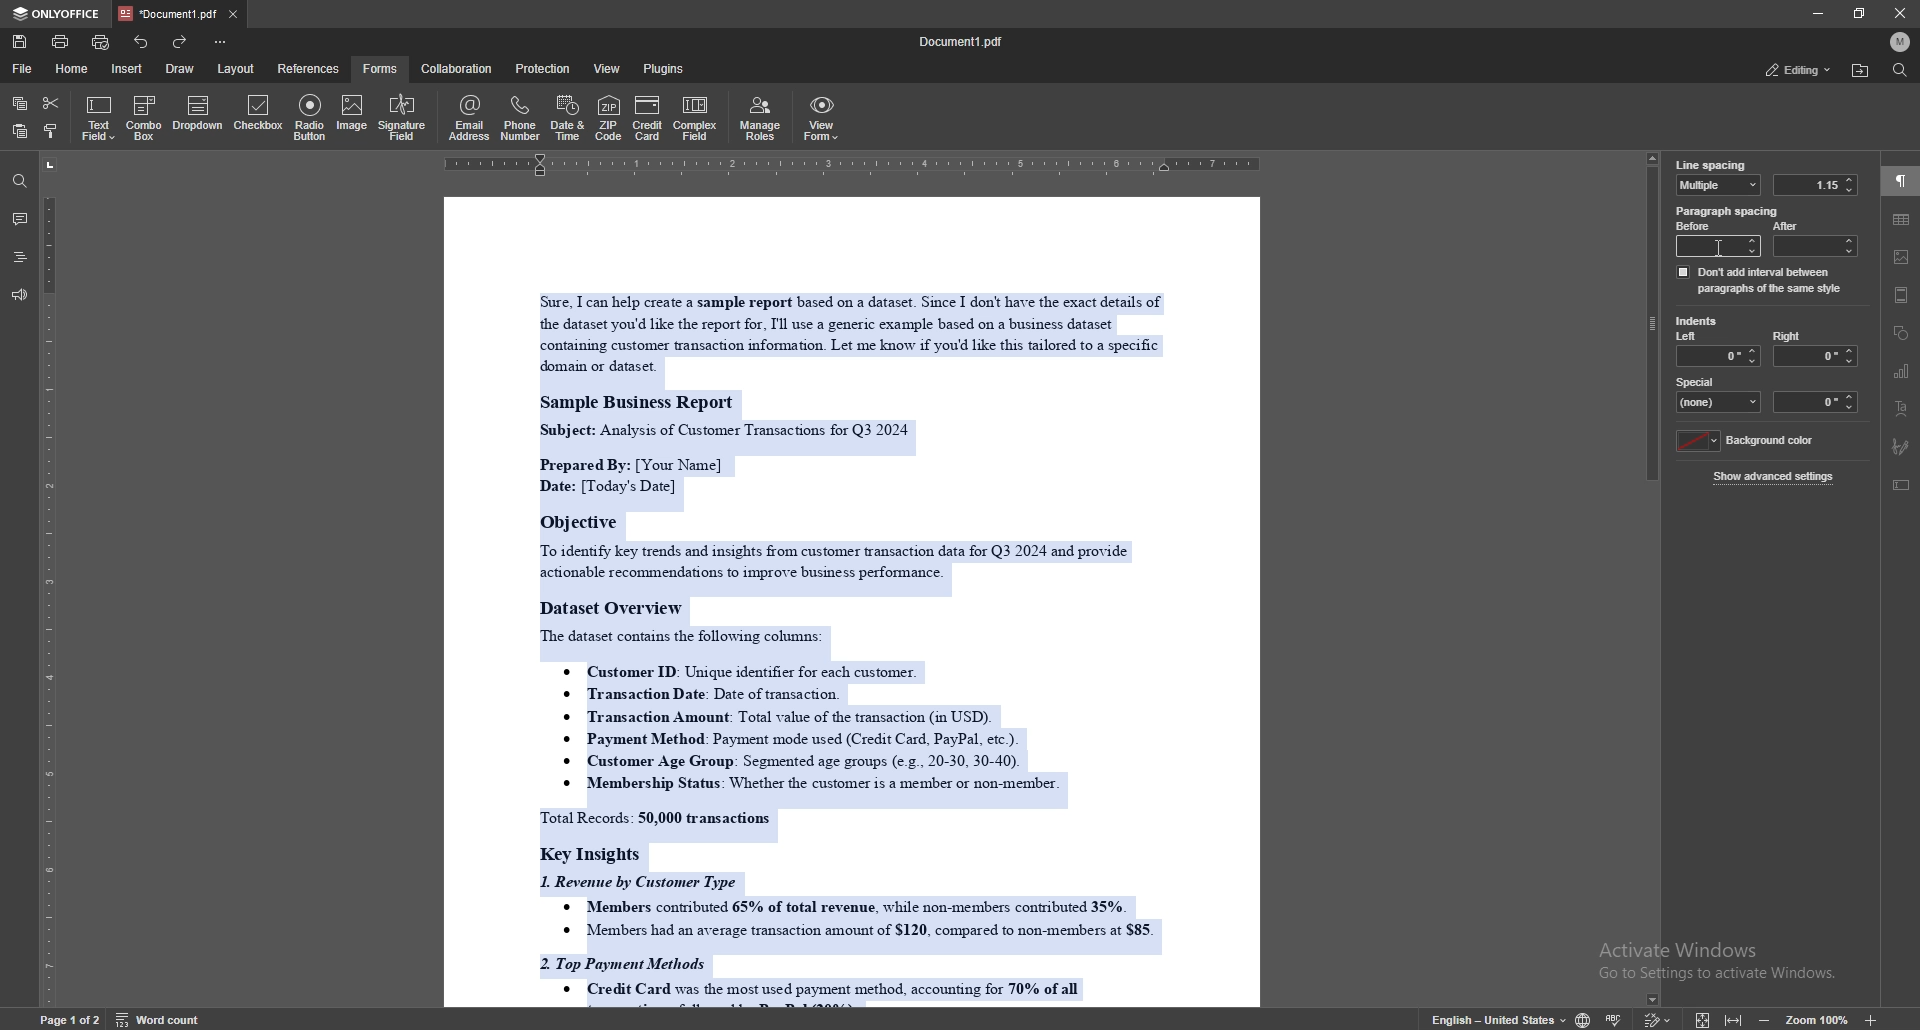 The image size is (1920, 1030). Describe the element at coordinates (70, 1018) in the screenshot. I see `page` at that location.